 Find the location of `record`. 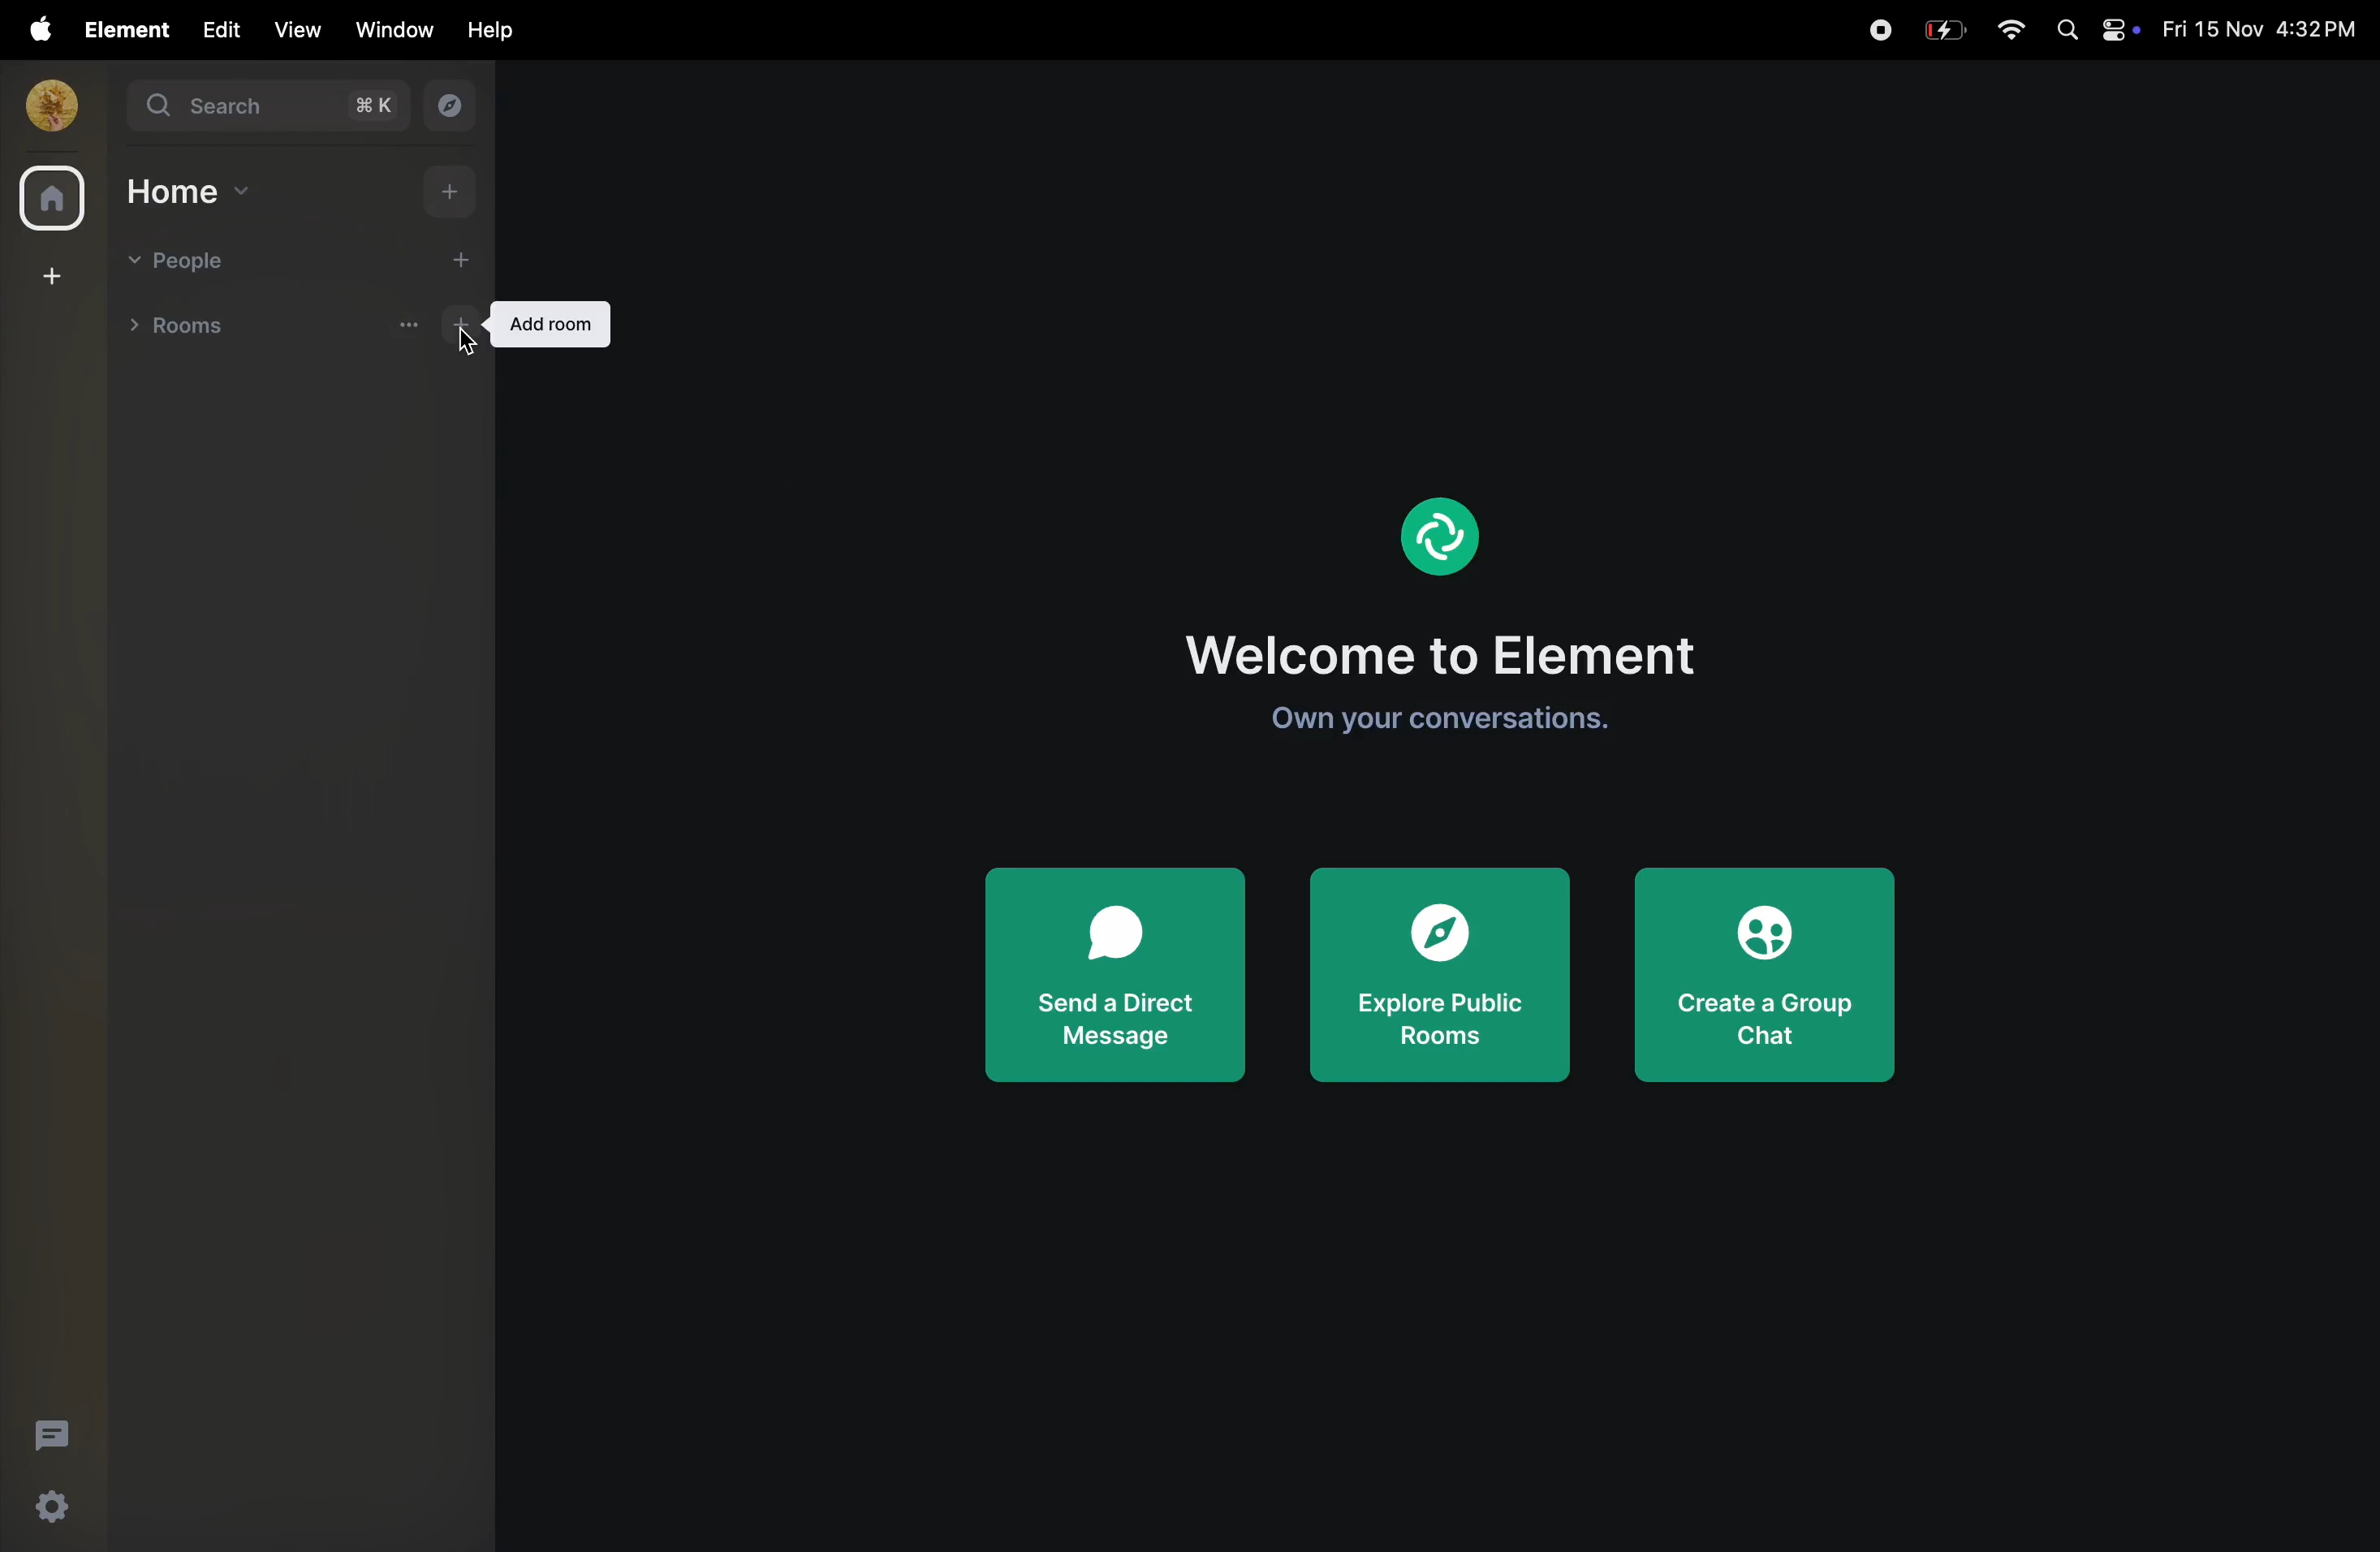

record is located at coordinates (1879, 27).